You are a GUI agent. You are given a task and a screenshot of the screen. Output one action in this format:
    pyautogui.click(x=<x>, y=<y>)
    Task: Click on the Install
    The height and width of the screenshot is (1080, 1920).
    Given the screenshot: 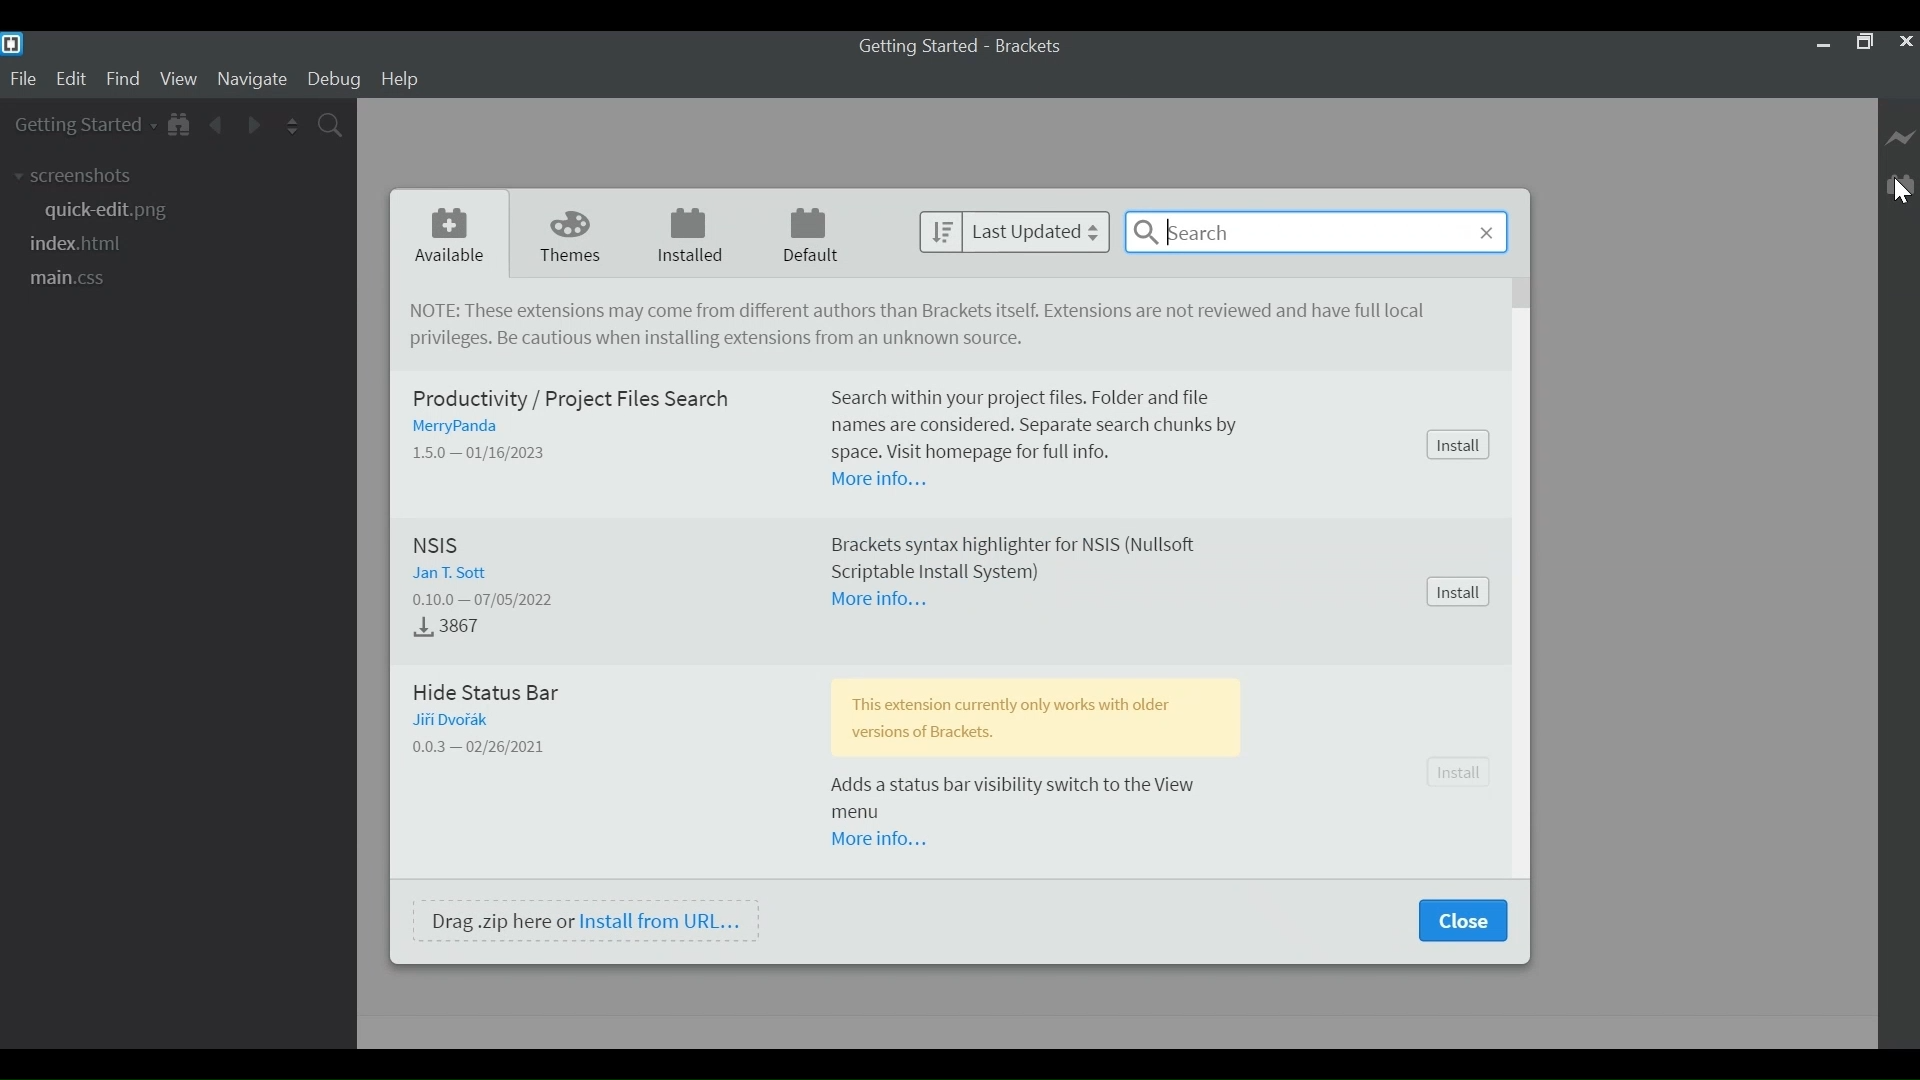 What is the action you would take?
    pyautogui.click(x=1461, y=444)
    